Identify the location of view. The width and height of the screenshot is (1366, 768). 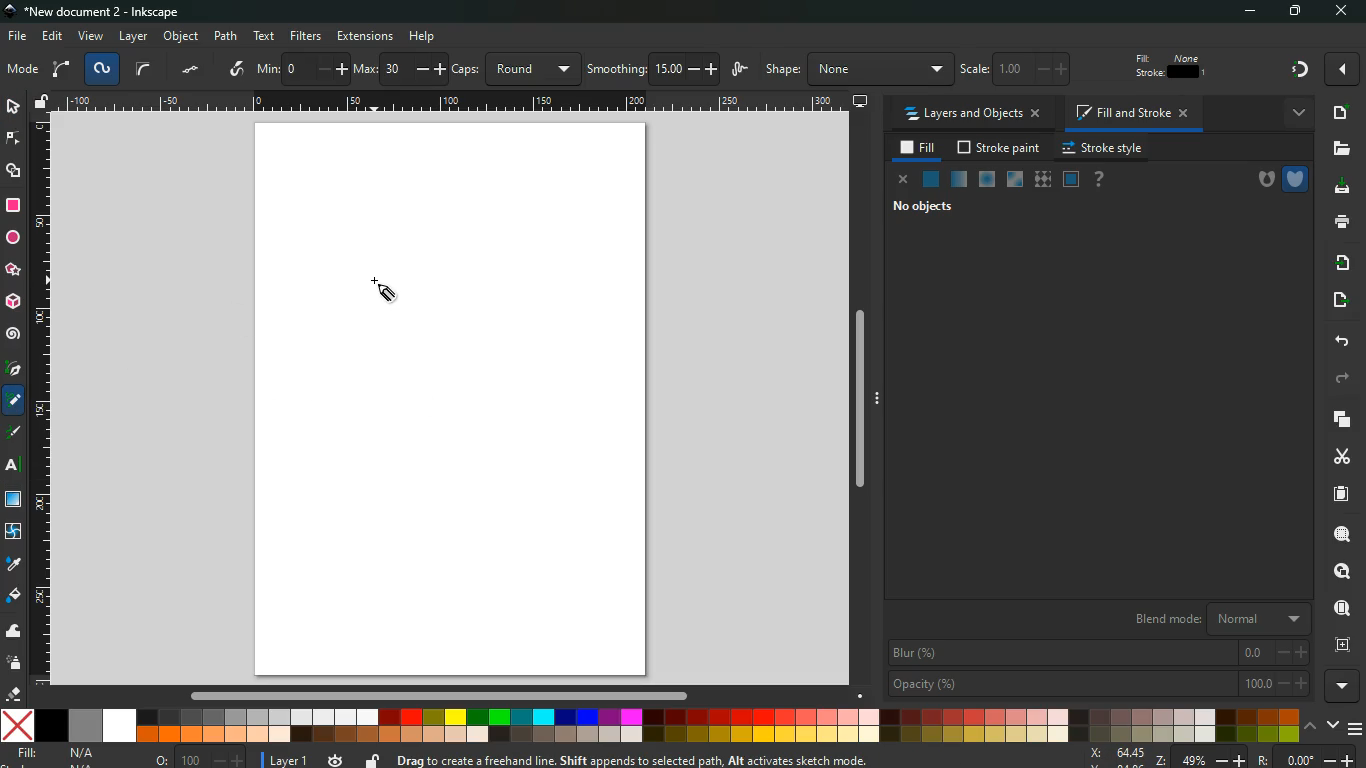
(91, 37).